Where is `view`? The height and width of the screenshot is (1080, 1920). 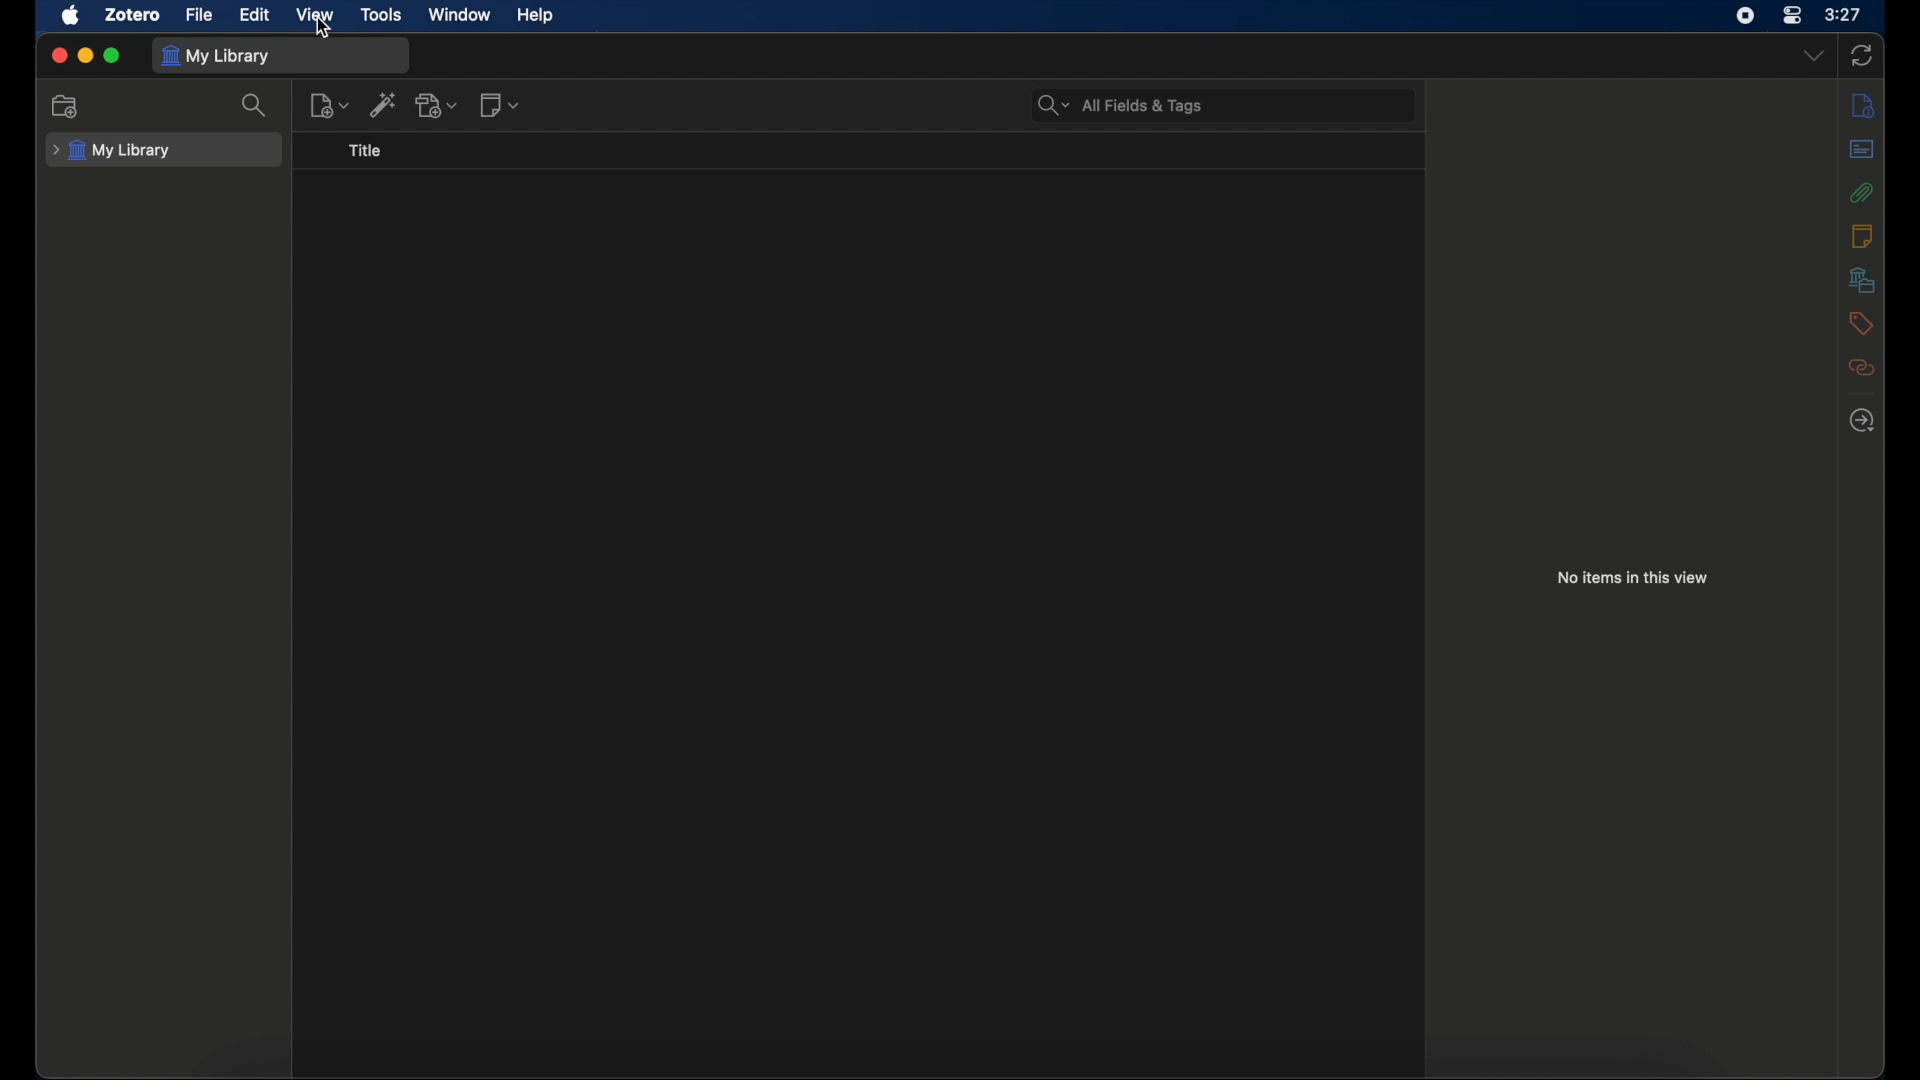 view is located at coordinates (317, 15).